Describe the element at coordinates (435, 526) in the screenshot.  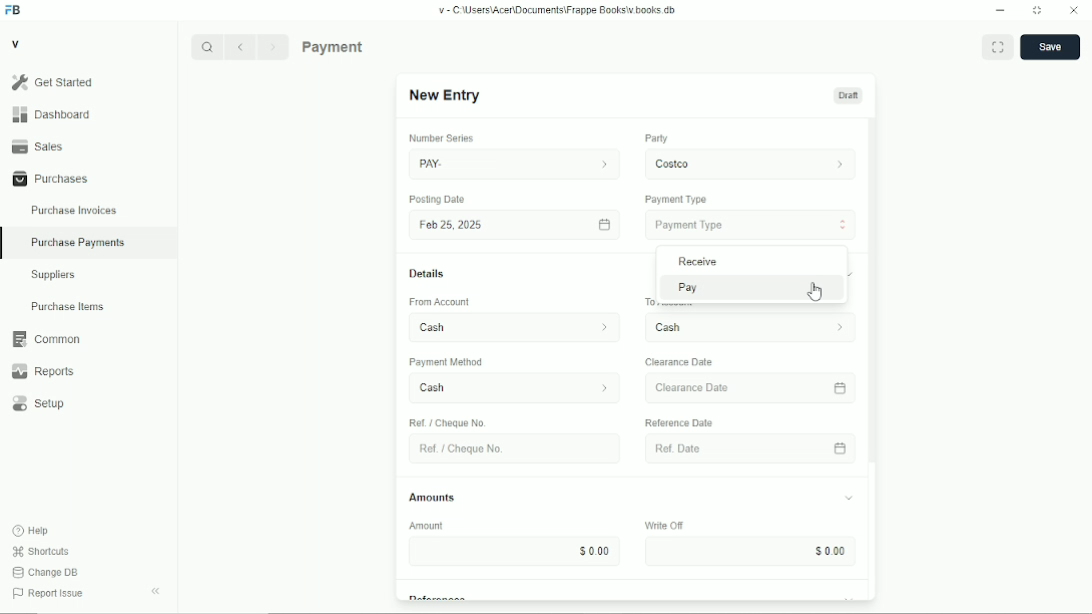
I see `Amount` at that location.